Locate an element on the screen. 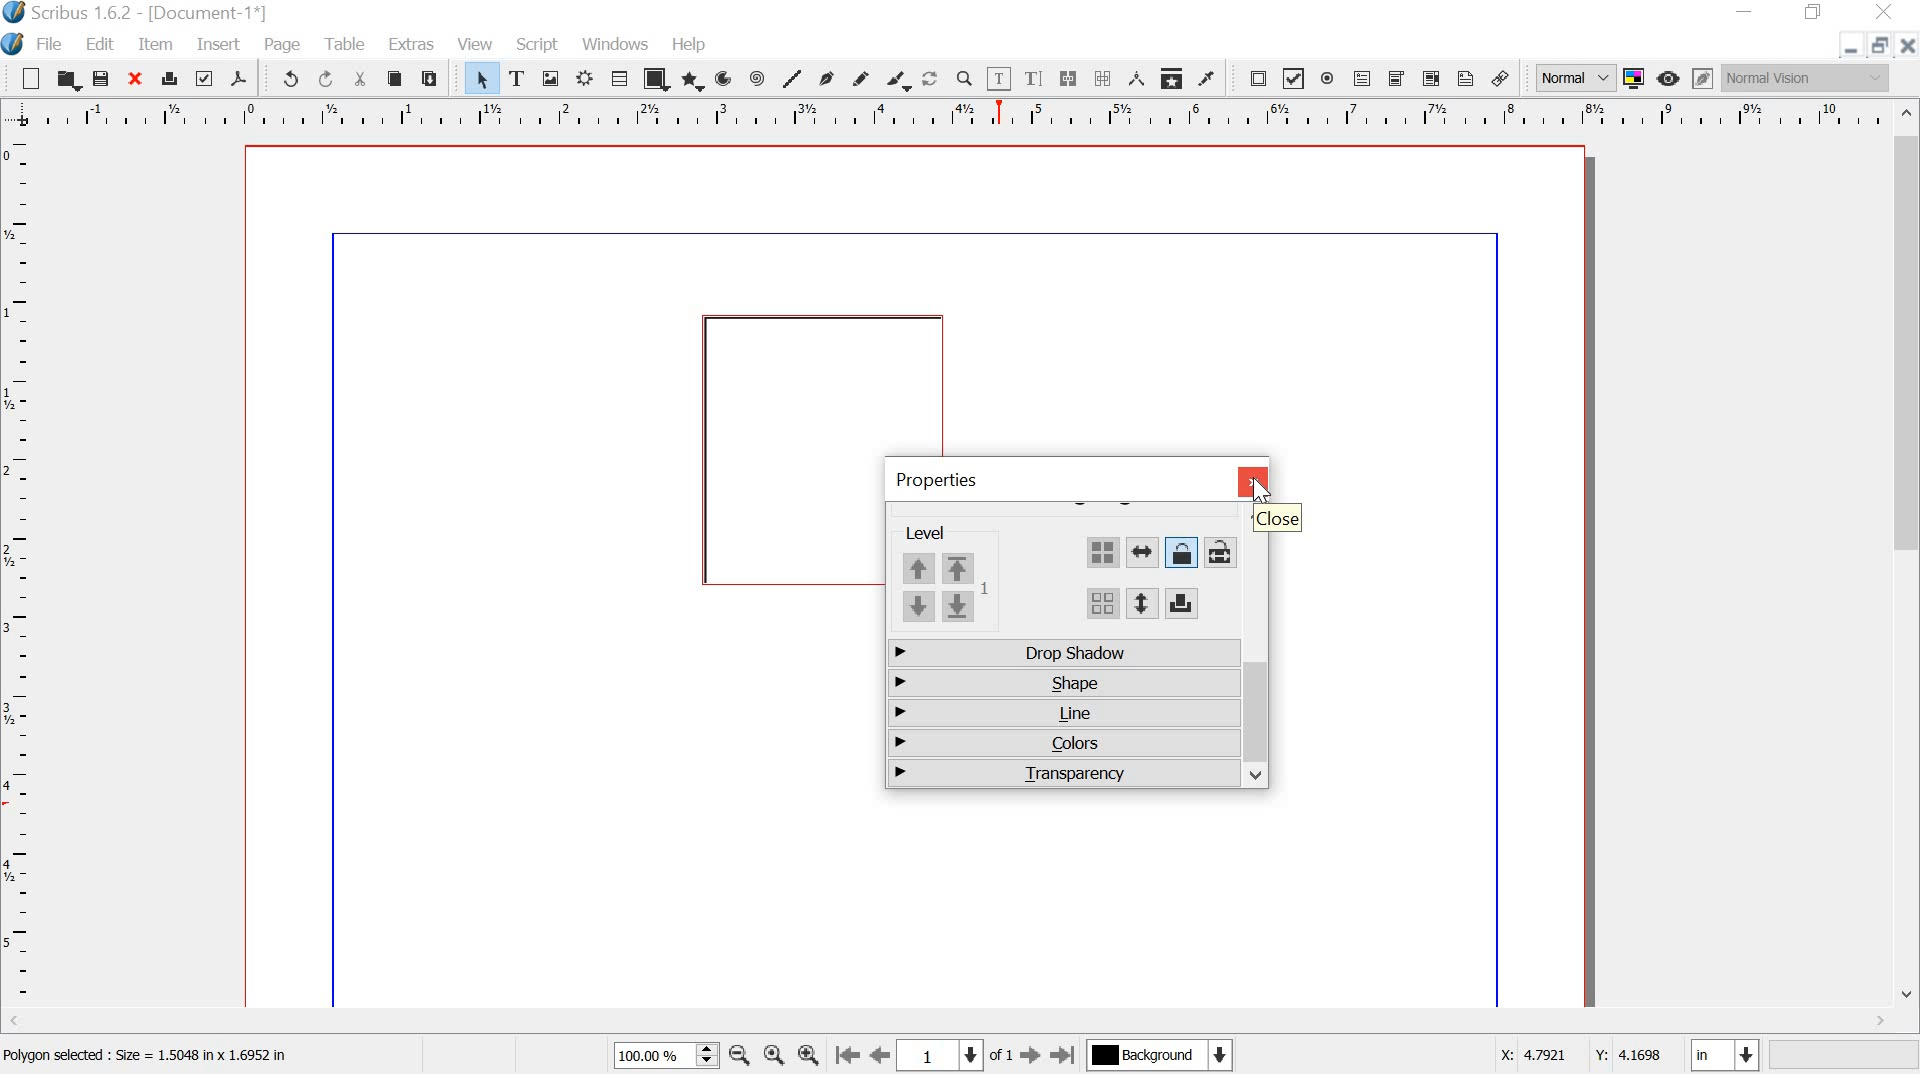 This screenshot has height=1074, width=1920. paste is located at coordinates (434, 80).